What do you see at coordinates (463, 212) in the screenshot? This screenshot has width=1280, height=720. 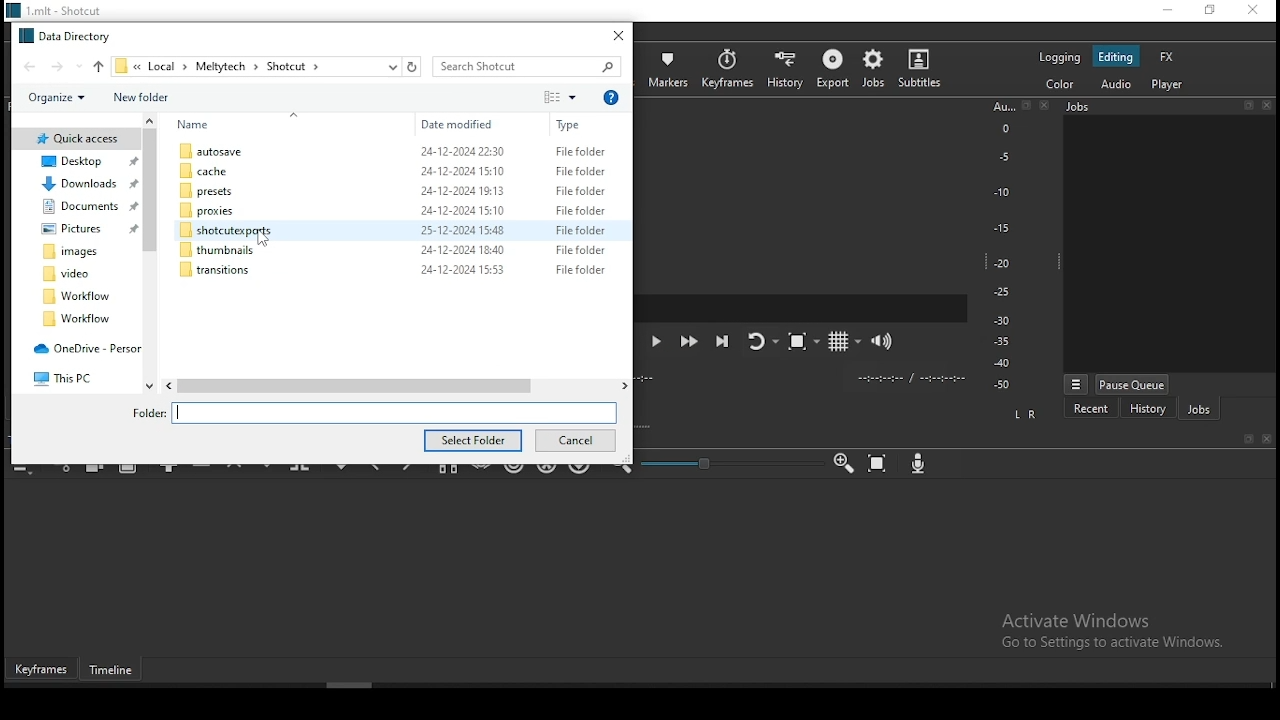 I see `Date` at bounding box center [463, 212].